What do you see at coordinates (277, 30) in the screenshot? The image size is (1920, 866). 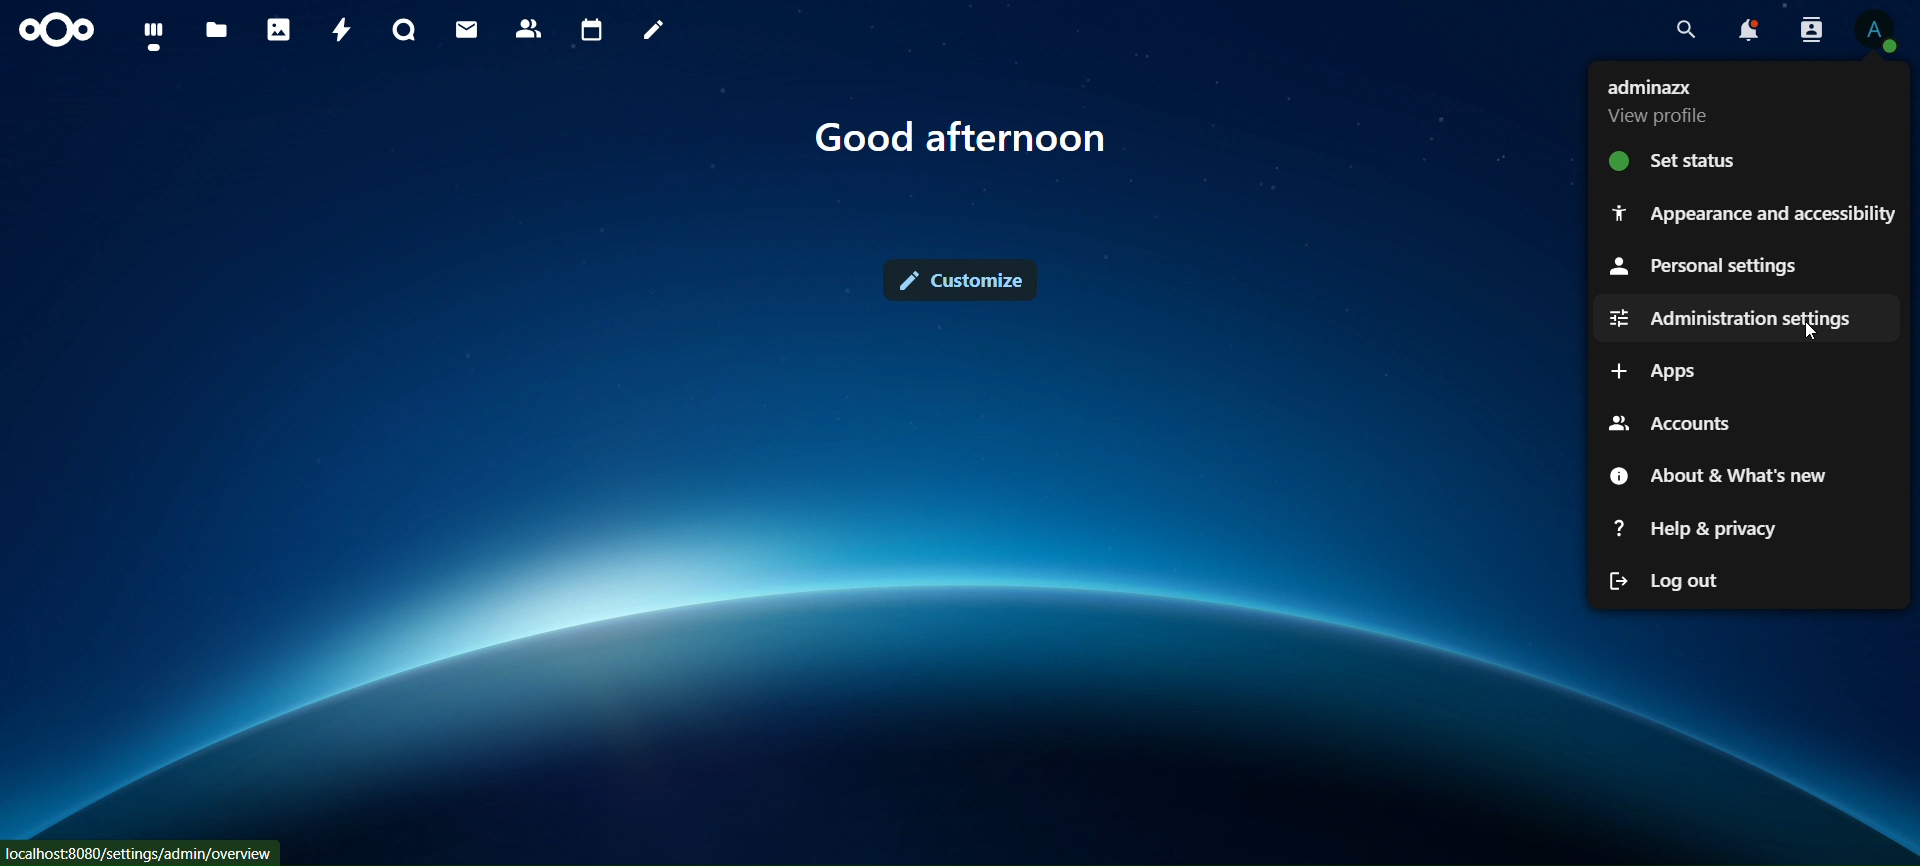 I see `photos` at bounding box center [277, 30].